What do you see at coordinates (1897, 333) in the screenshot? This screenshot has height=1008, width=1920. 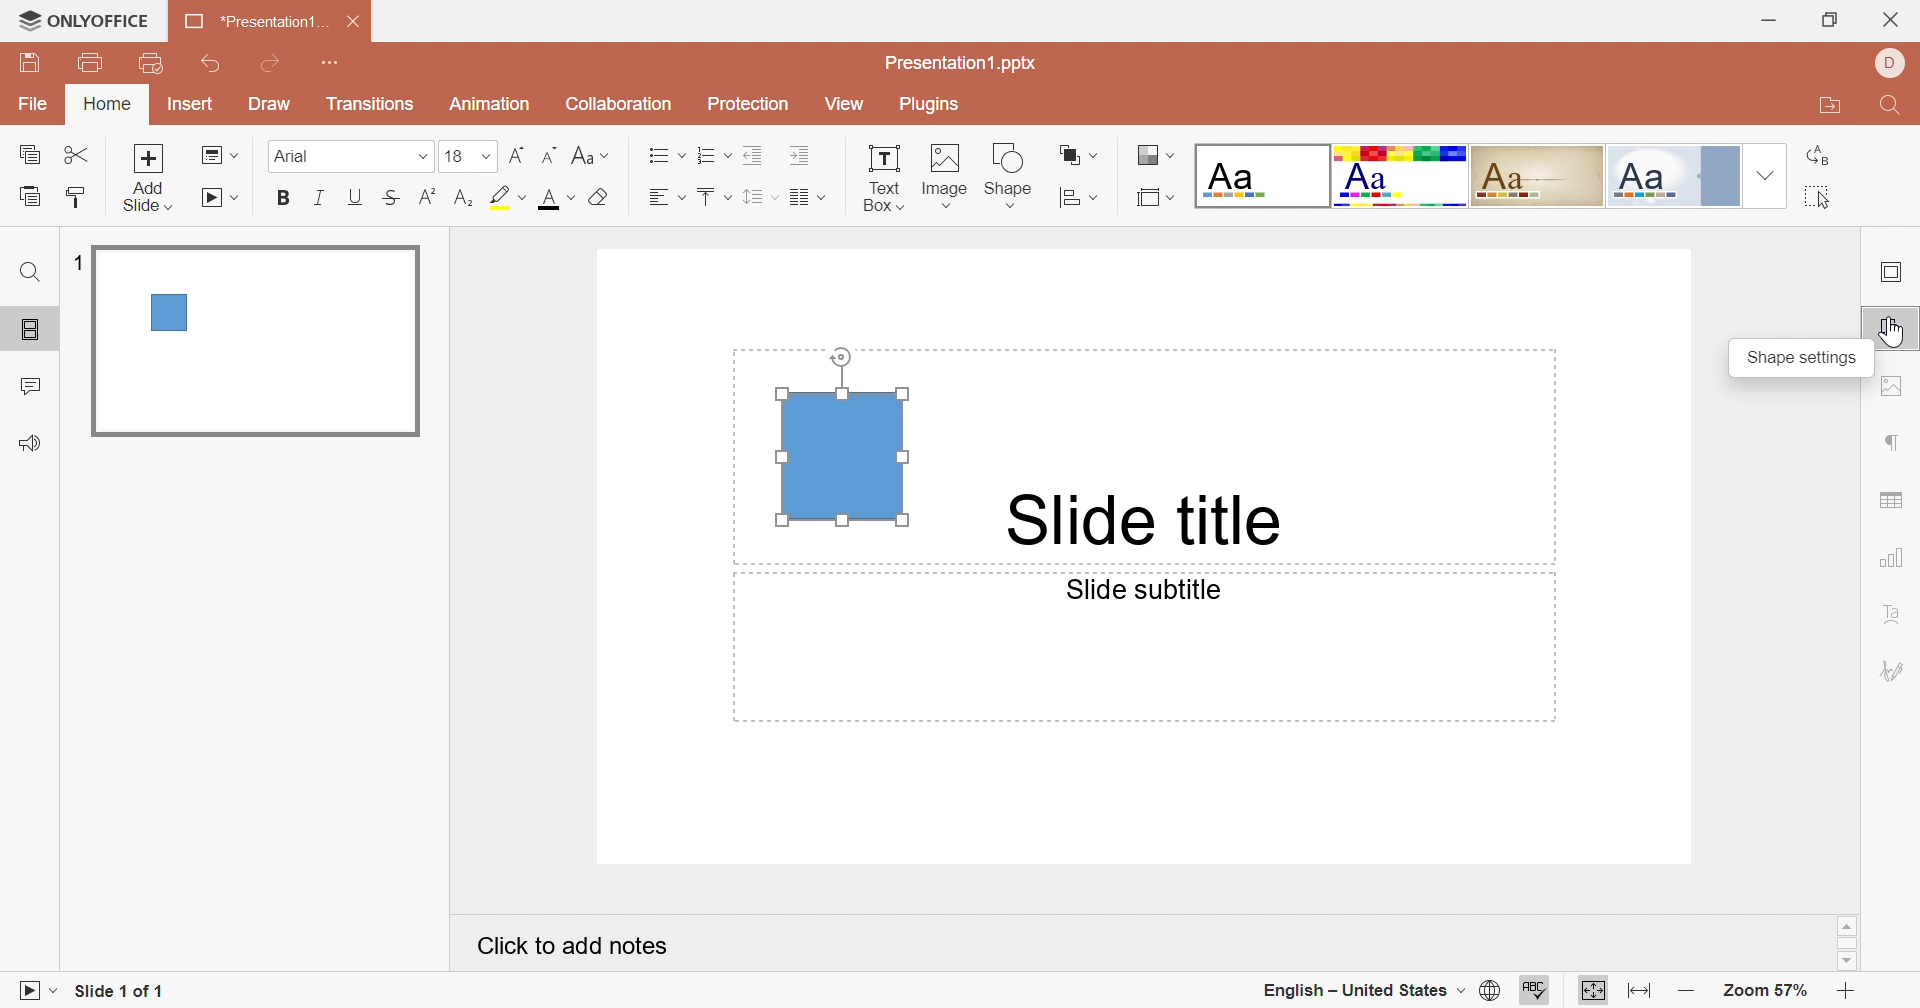 I see `Cursor` at bounding box center [1897, 333].